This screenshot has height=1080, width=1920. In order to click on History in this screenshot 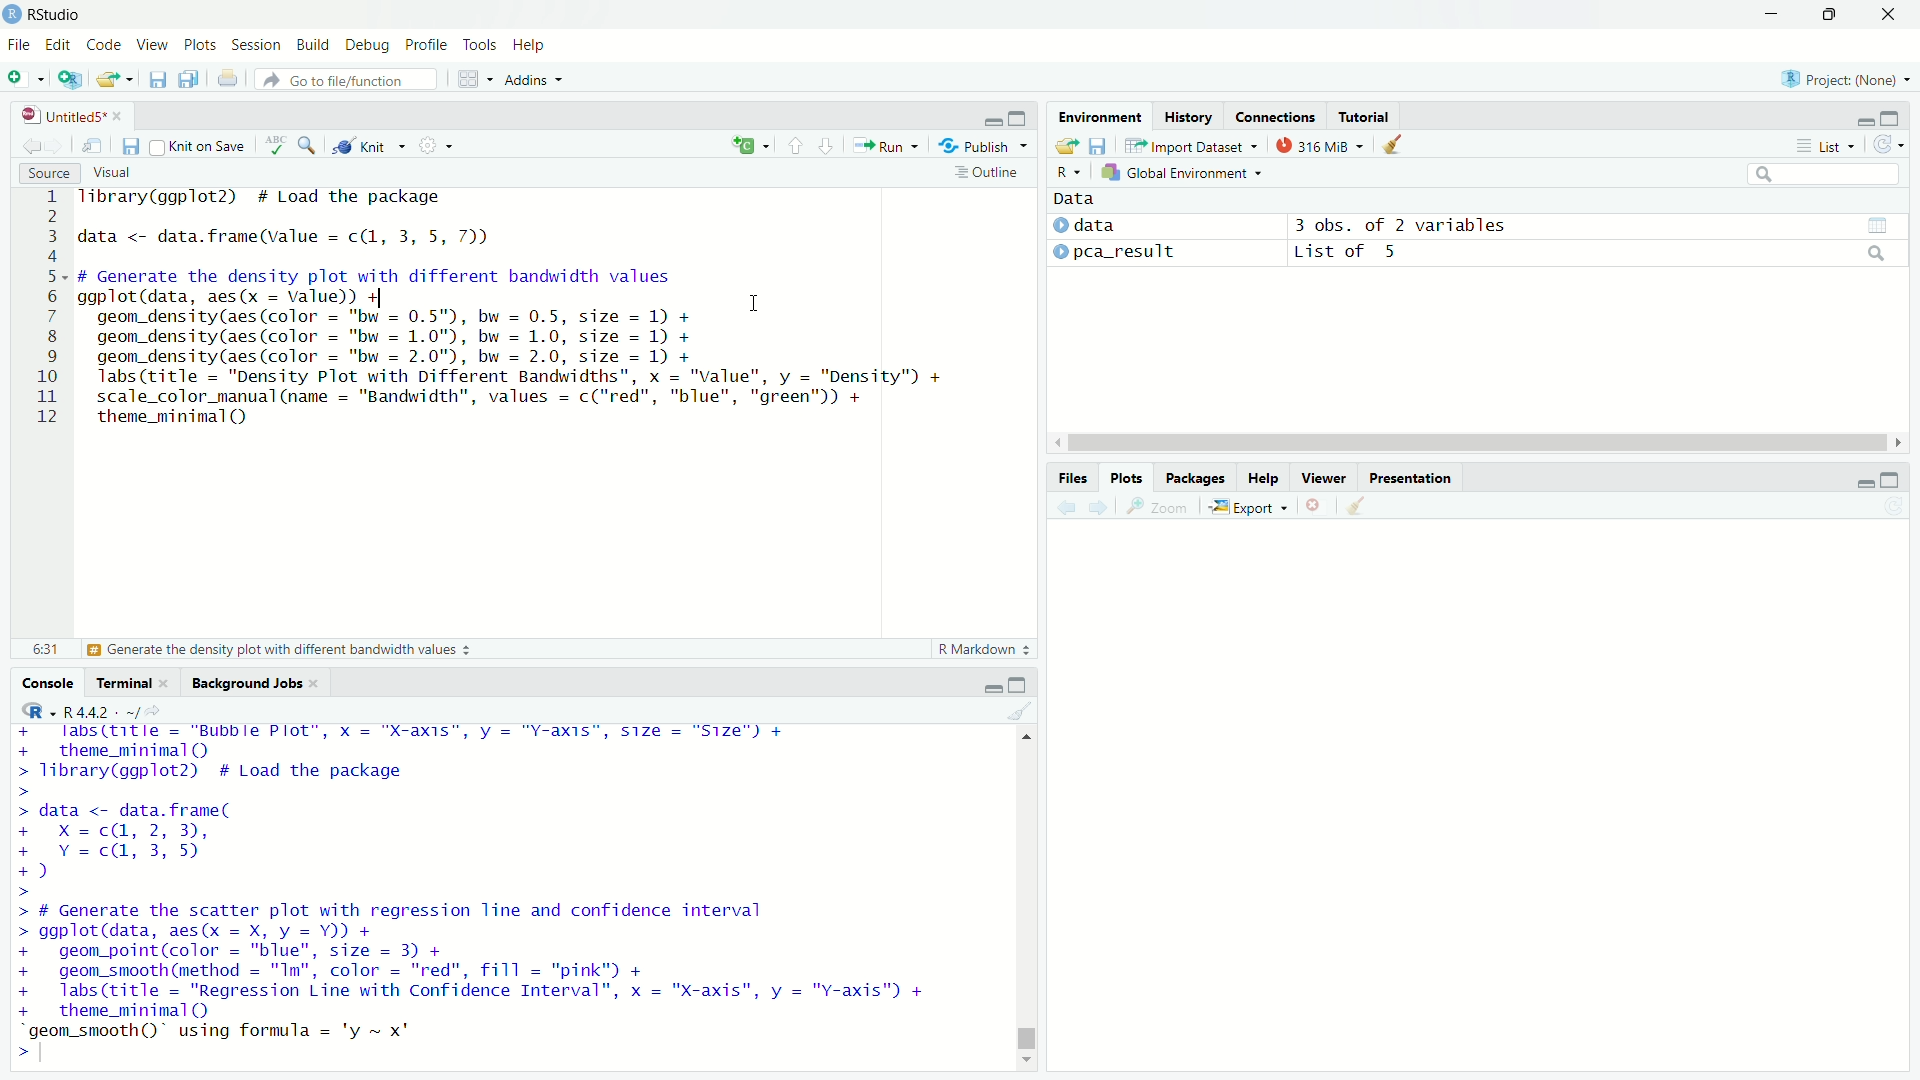, I will do `click(1188, 115)`.